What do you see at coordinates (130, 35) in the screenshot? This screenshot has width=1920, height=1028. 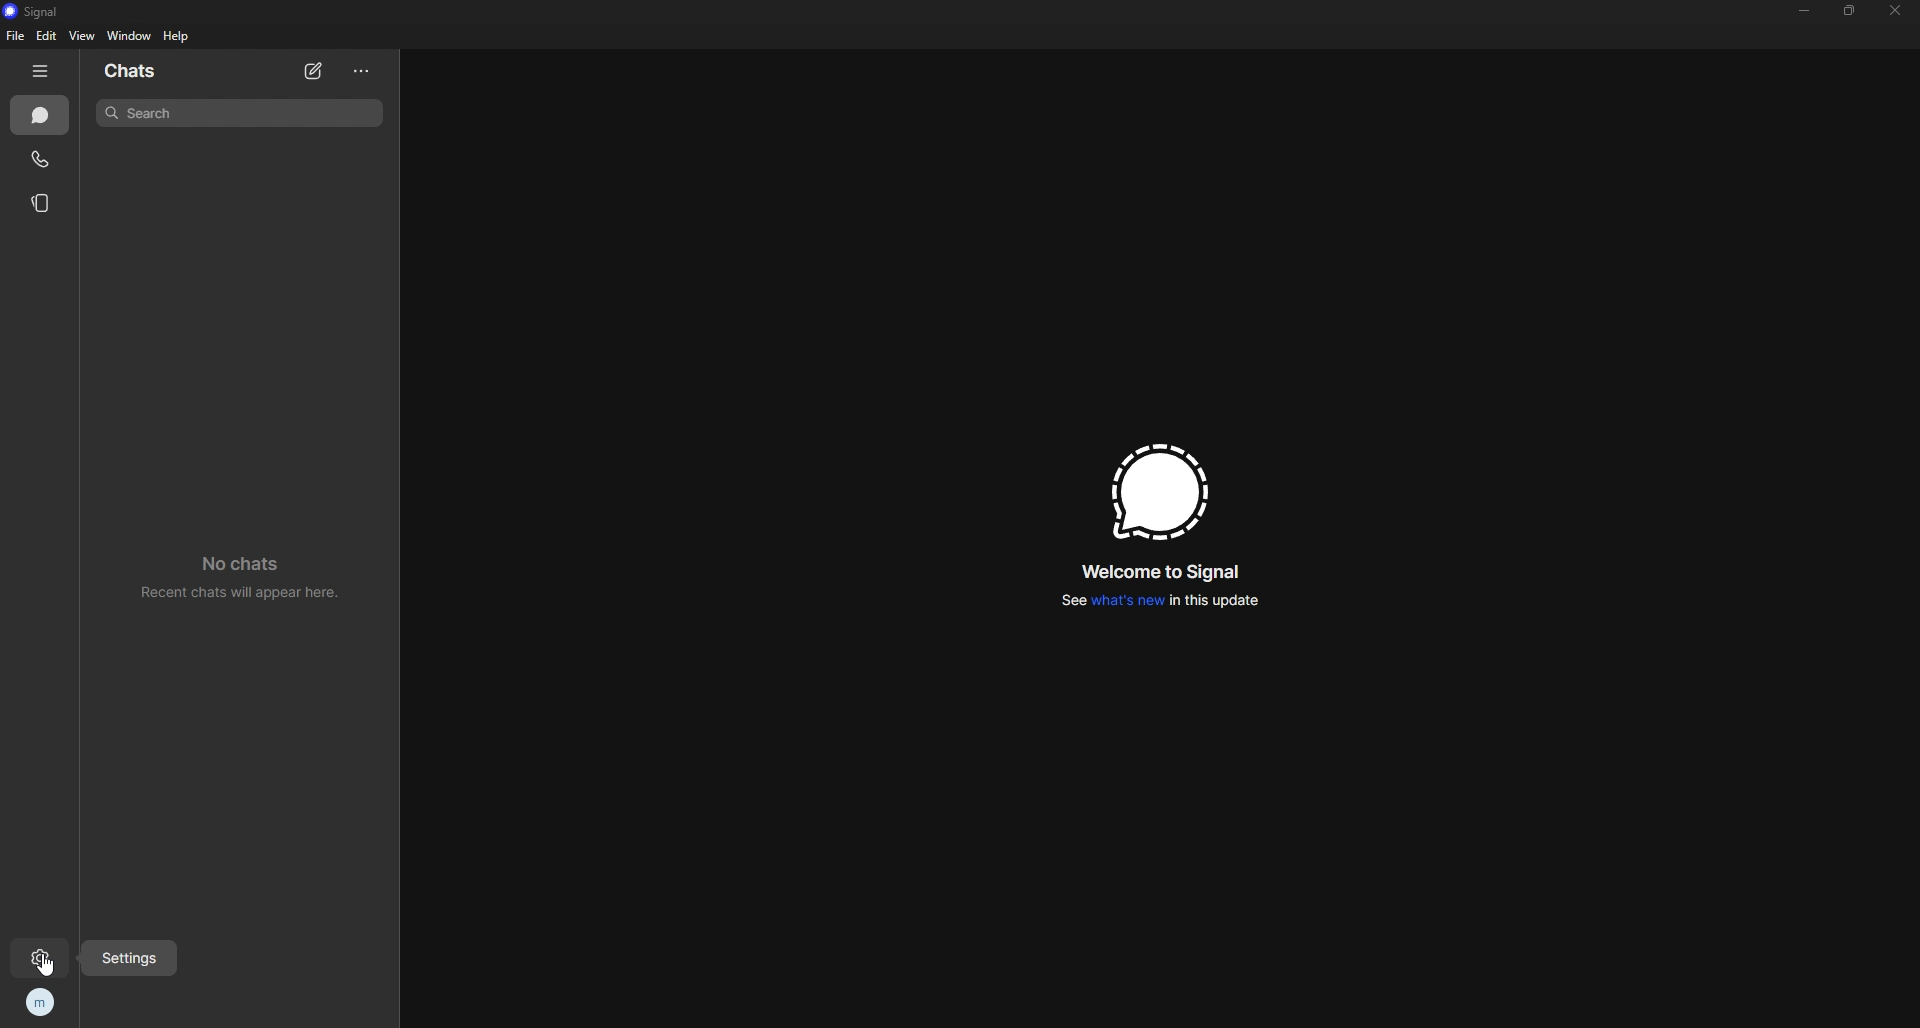 I see `window` at bounding box center [130, 35].